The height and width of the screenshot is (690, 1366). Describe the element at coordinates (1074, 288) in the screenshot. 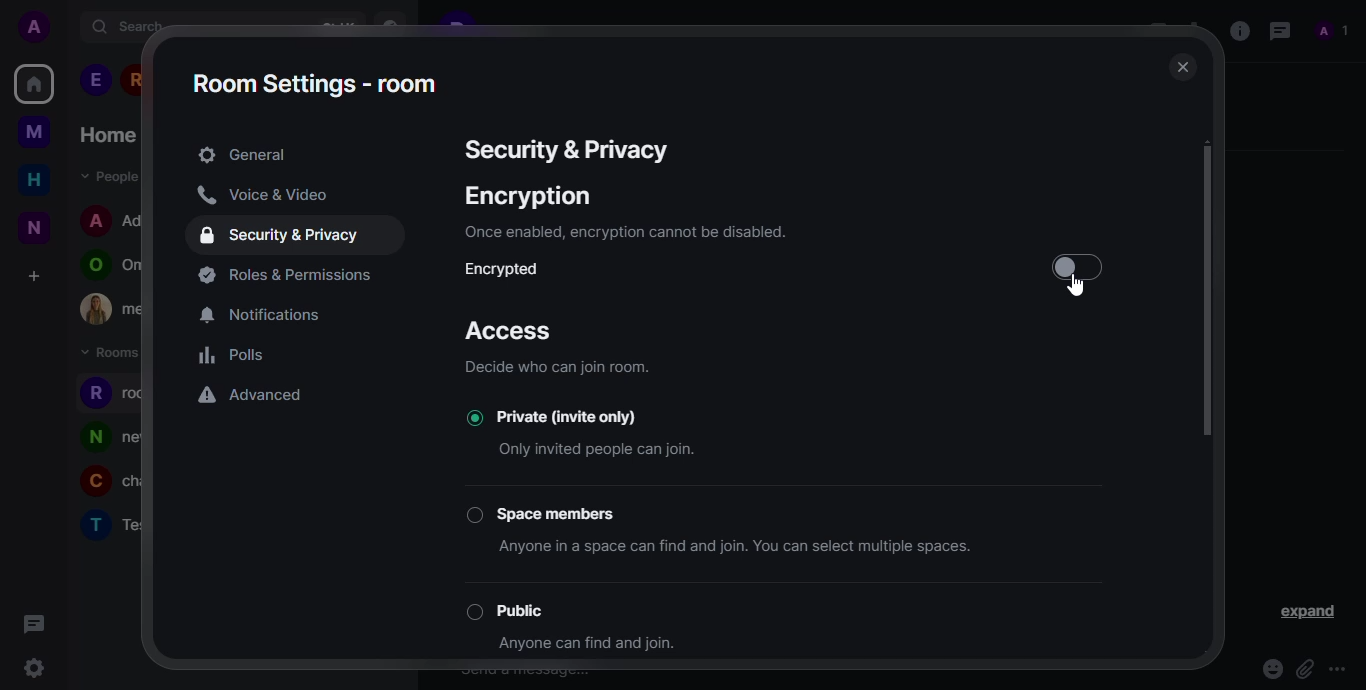

I see `Cursor` at that location.